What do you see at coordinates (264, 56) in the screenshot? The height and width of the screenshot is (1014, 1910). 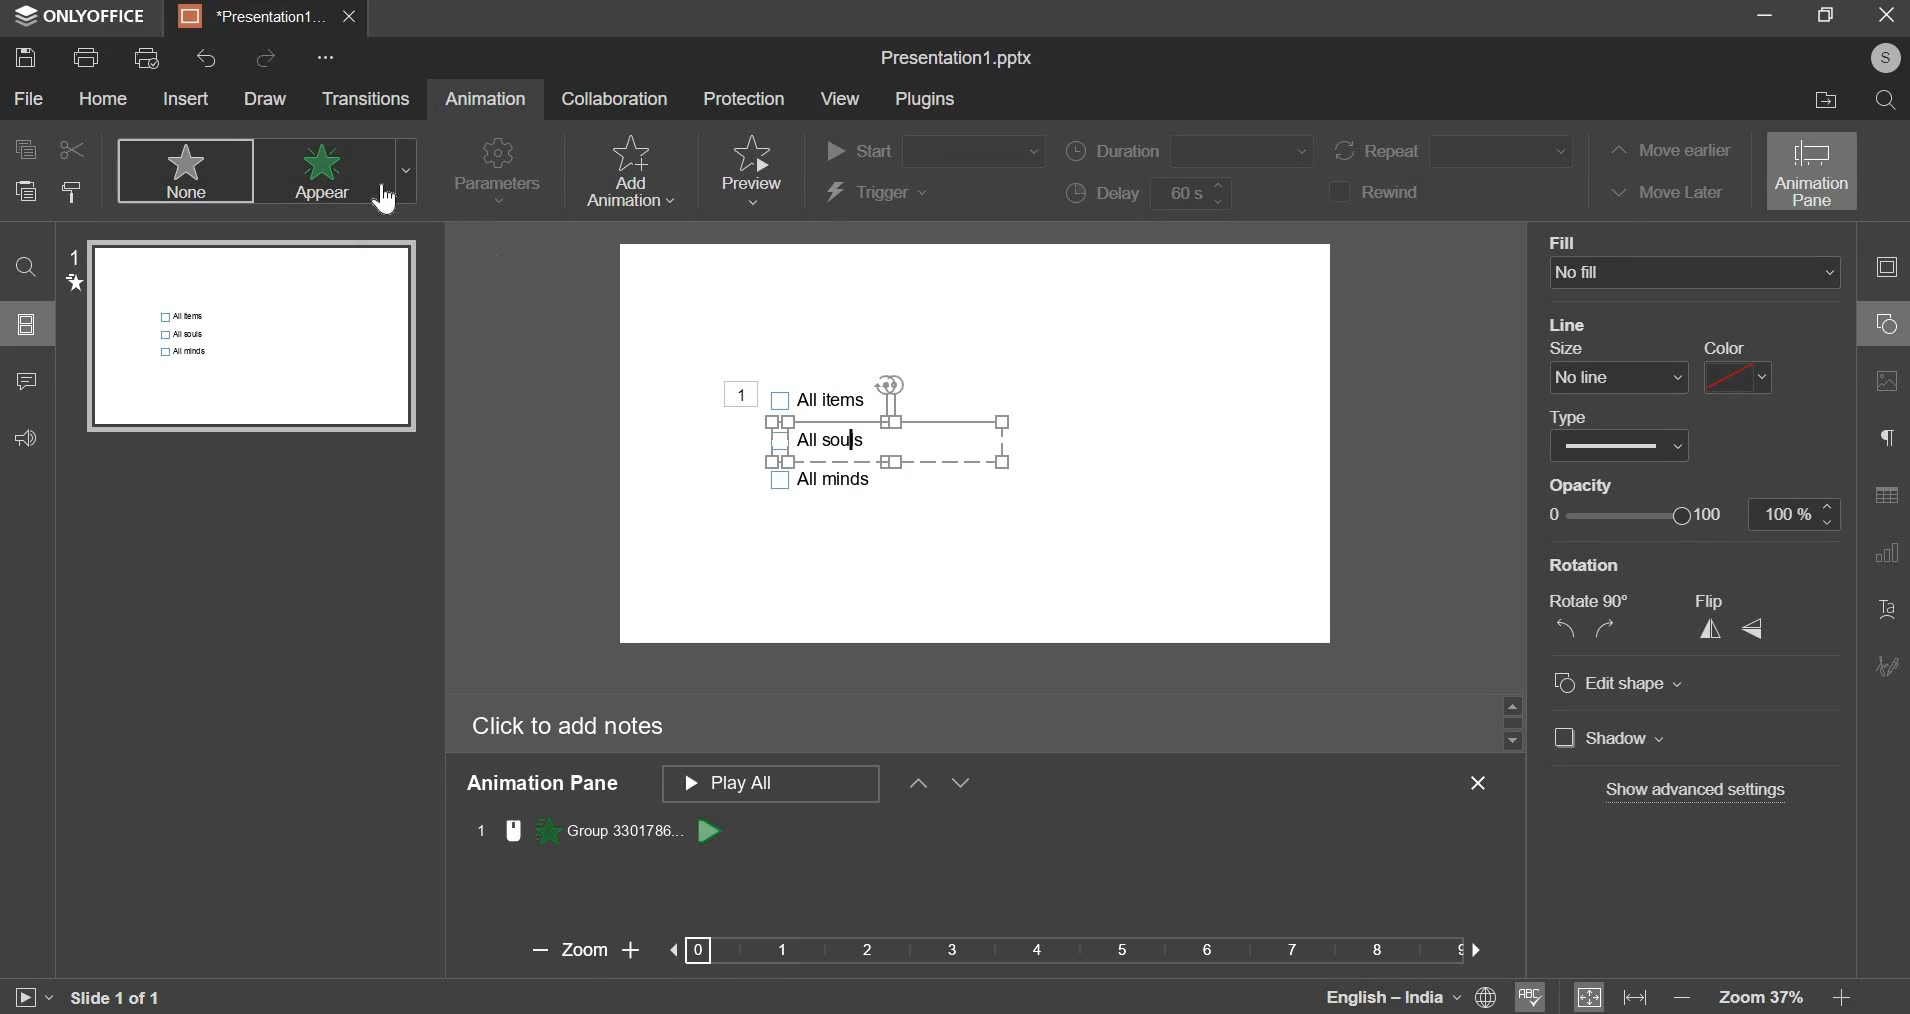 I see `redo` at bounding box center [264, 56].